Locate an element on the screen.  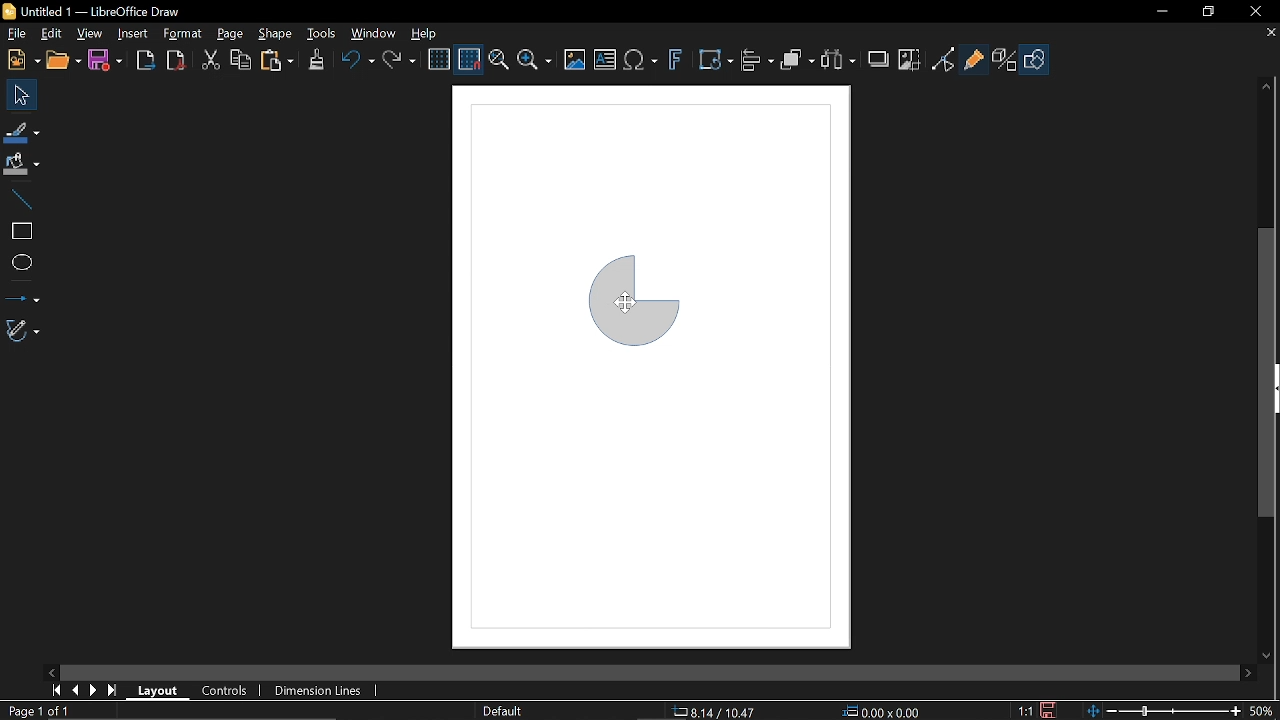
Shadow is located at coordinates (881, 60).